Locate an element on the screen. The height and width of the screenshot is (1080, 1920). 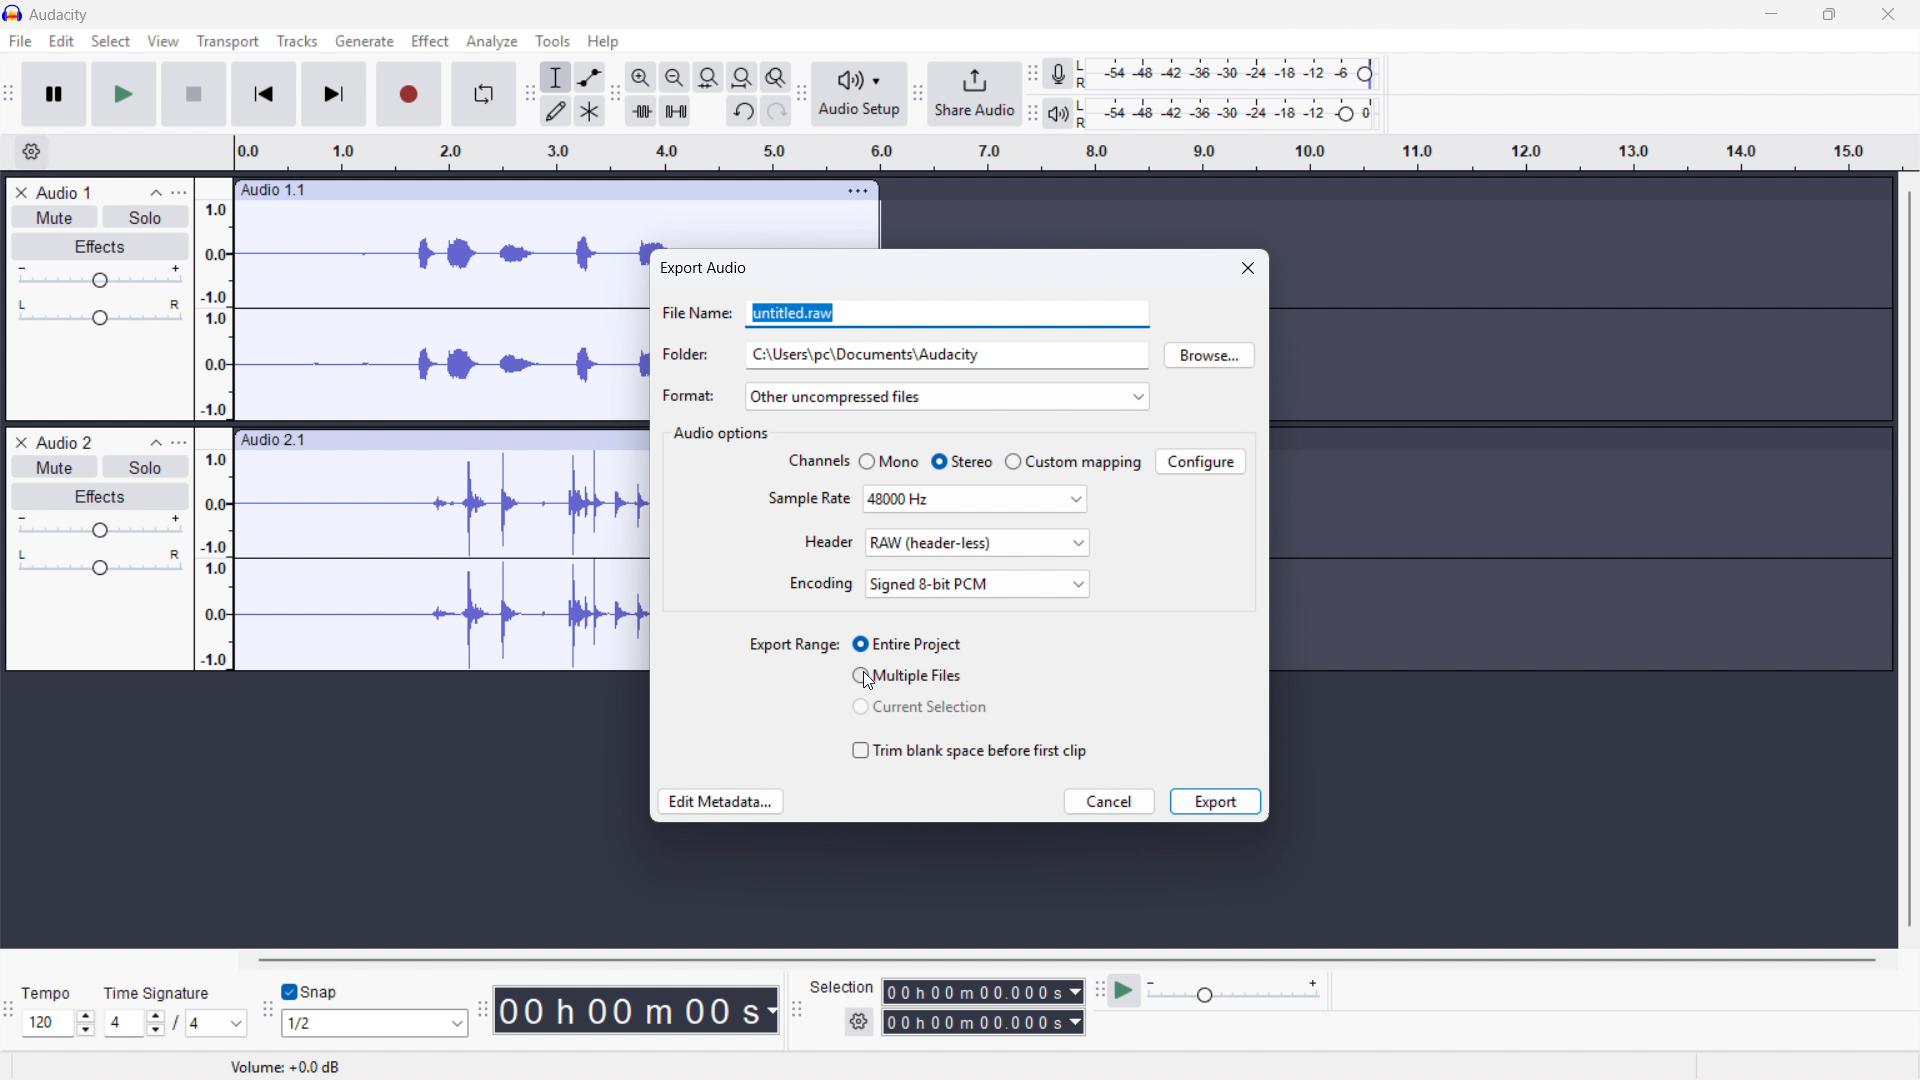
Effects  is located at coordinates (100, 497).